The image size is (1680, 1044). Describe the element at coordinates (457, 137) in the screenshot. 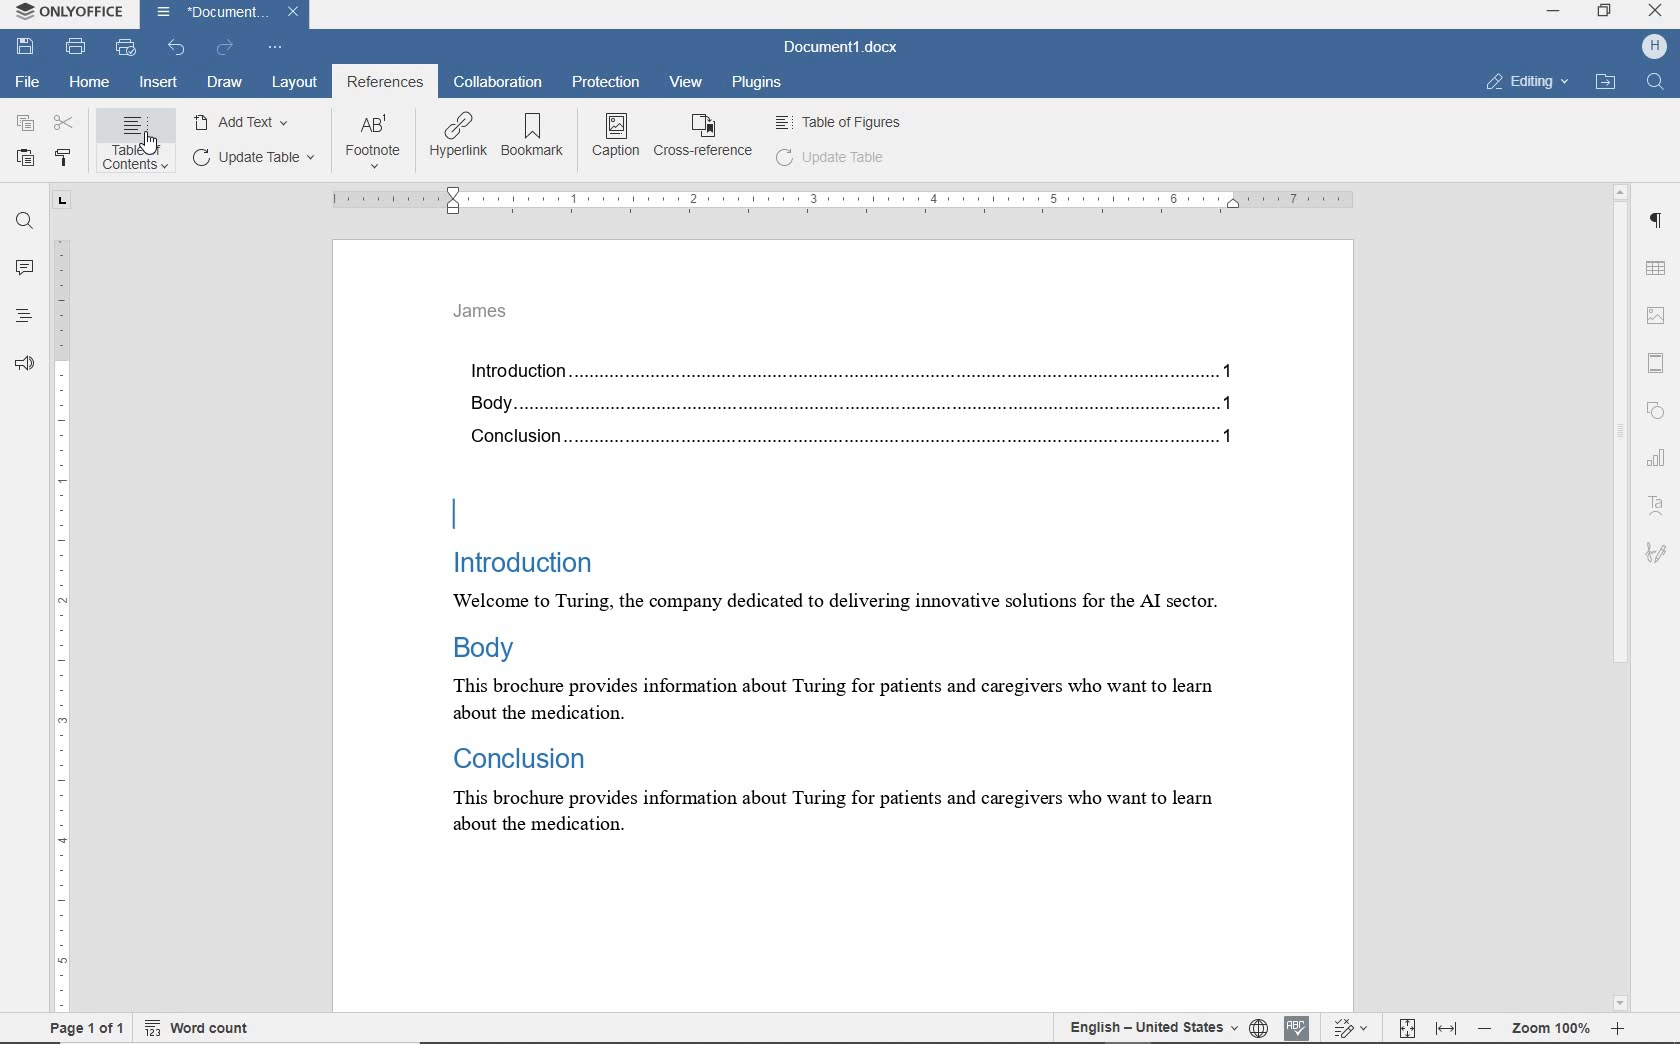

I see `hyperlink` at that location.